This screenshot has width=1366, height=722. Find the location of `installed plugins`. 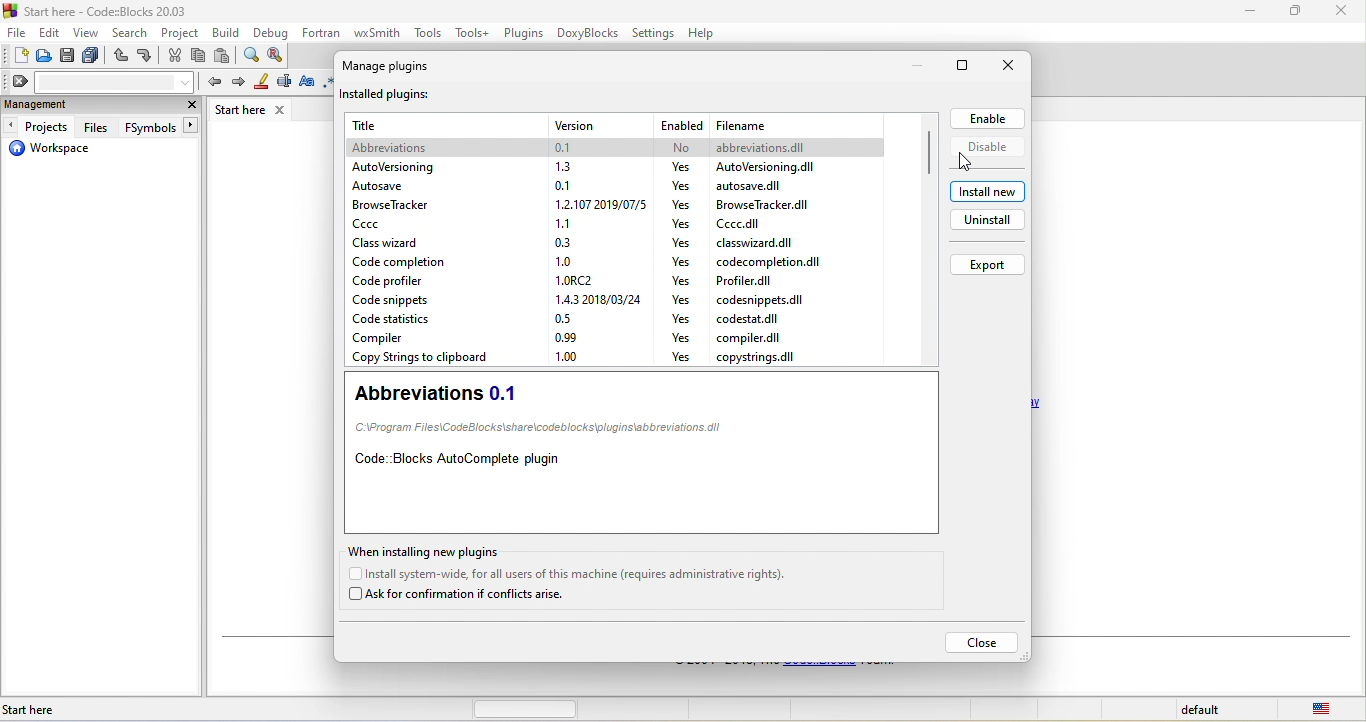

installed plugins is located at coordinates (415, 97).